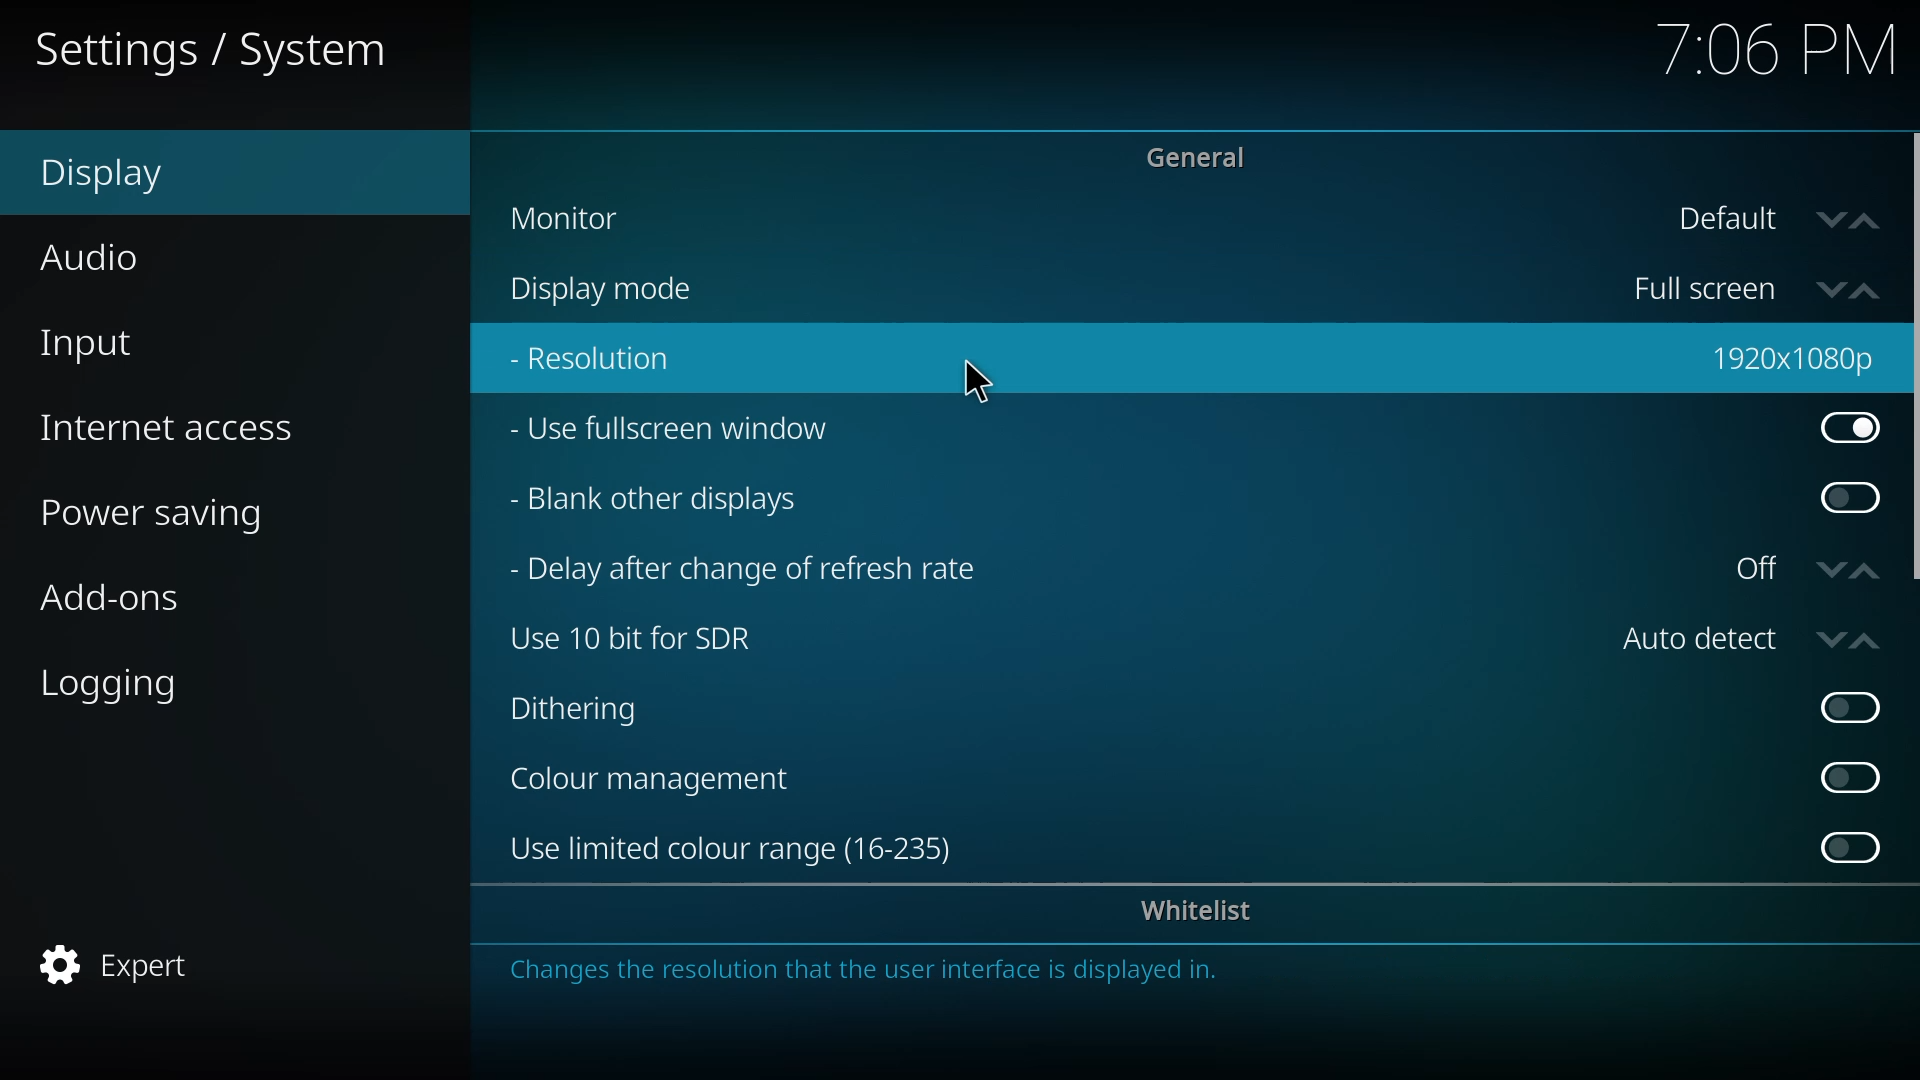  I want to click on info, so click(885, 974).